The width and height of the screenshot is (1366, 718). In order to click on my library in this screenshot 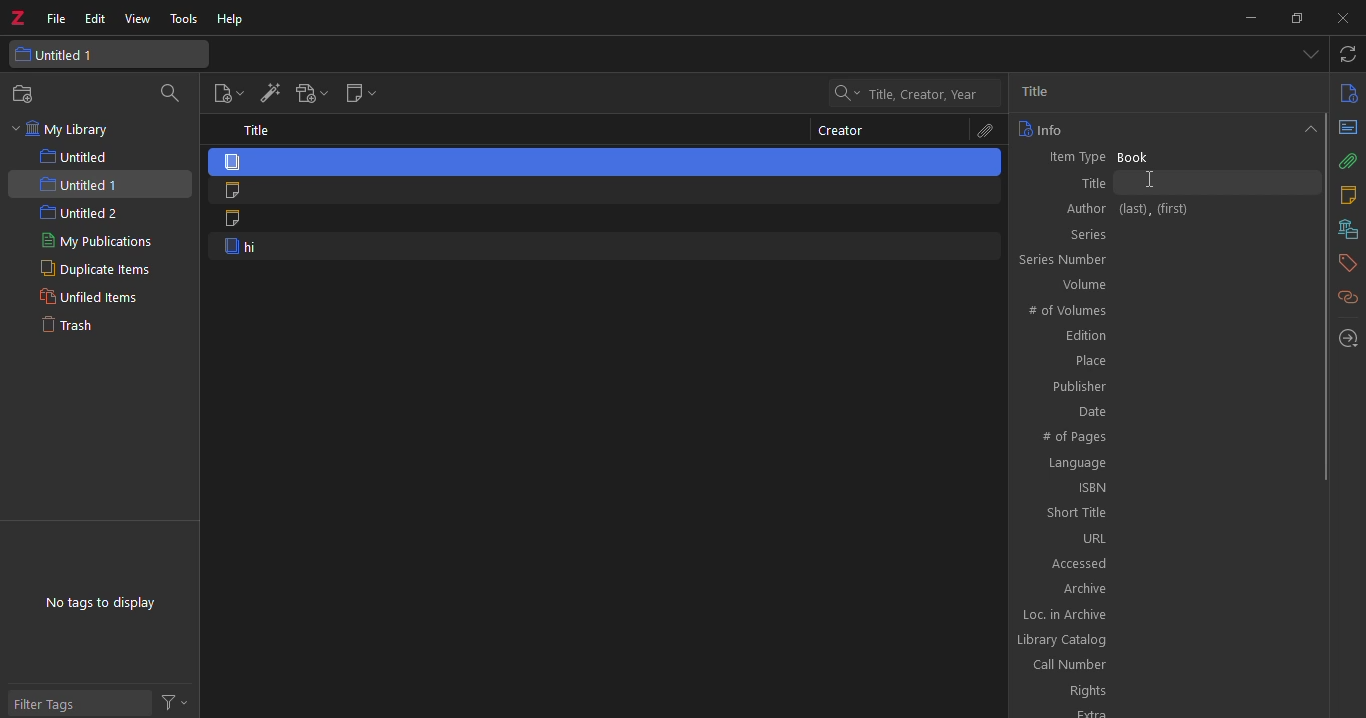, I will do `click(64, 130)`.